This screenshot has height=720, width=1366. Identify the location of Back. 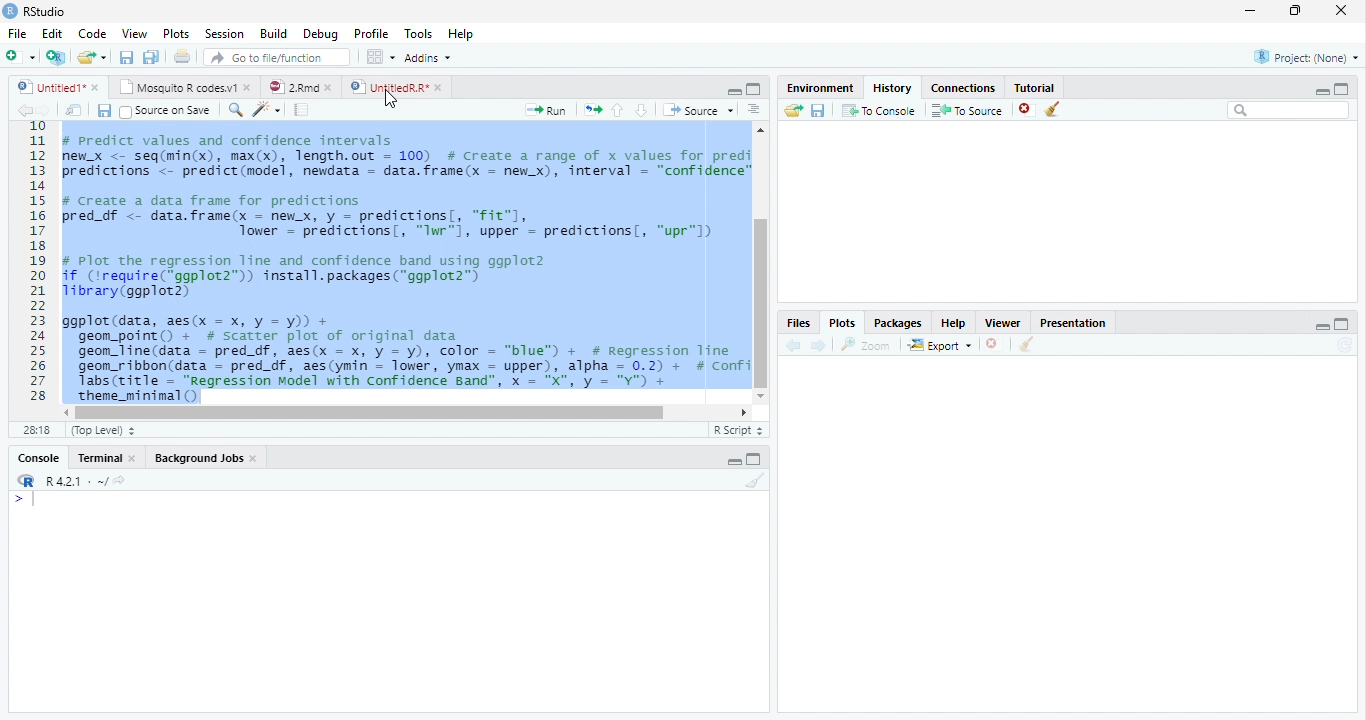
(789, 346).